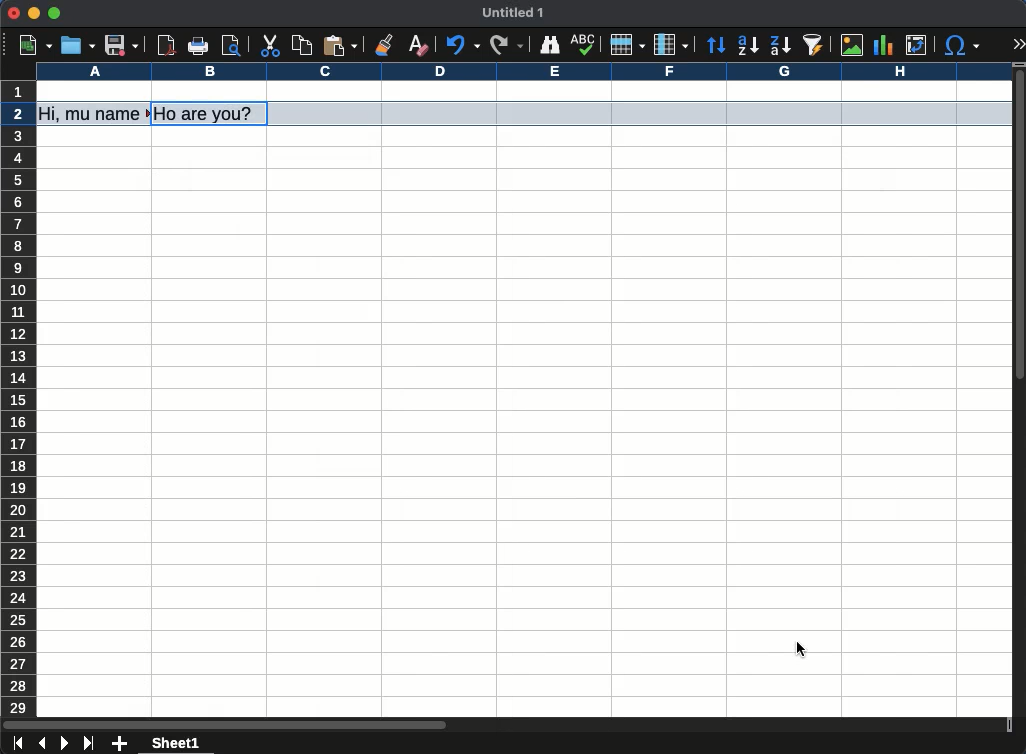 The image size is (1026, 754). What do you see at coordinates (584, 45) in the screenshot?
I see `spell check` at bounding box center [584, 45].